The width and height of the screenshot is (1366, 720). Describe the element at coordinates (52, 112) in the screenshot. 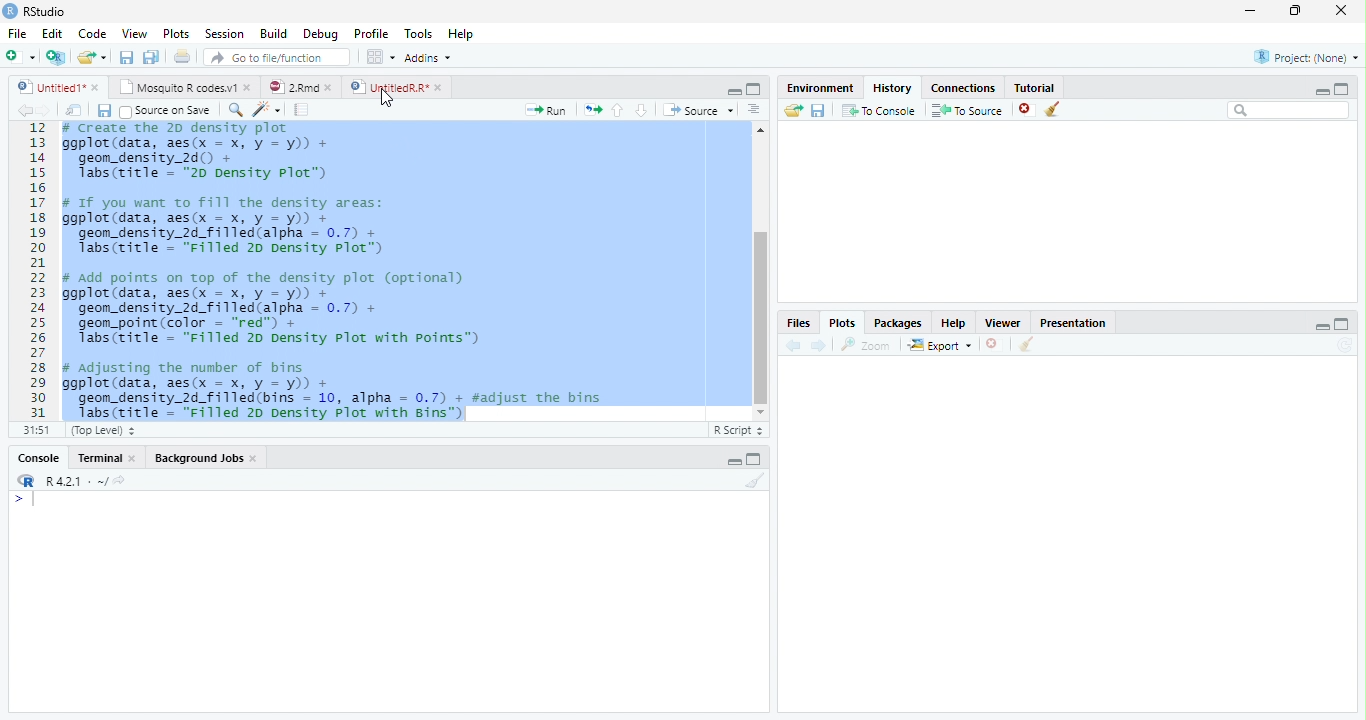

I see `next` at that location.